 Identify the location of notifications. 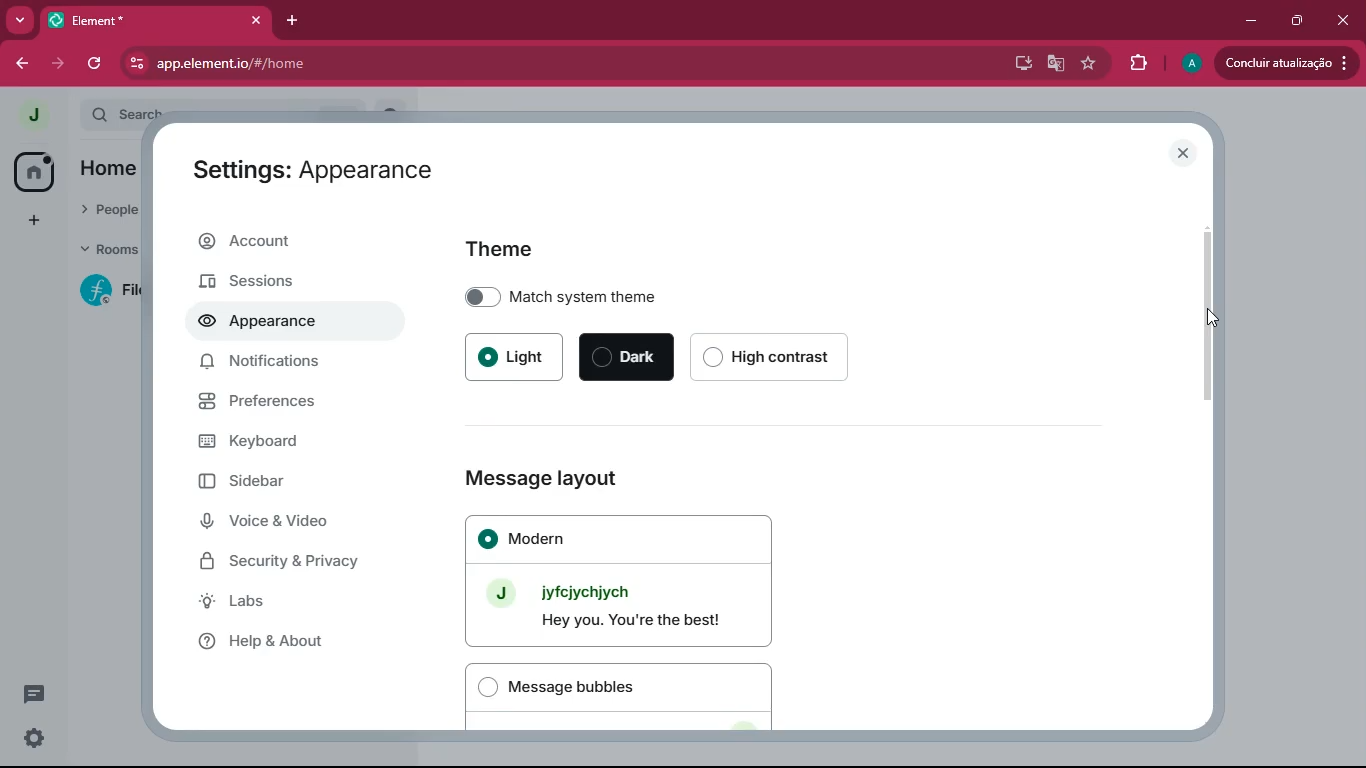
(285, 367).